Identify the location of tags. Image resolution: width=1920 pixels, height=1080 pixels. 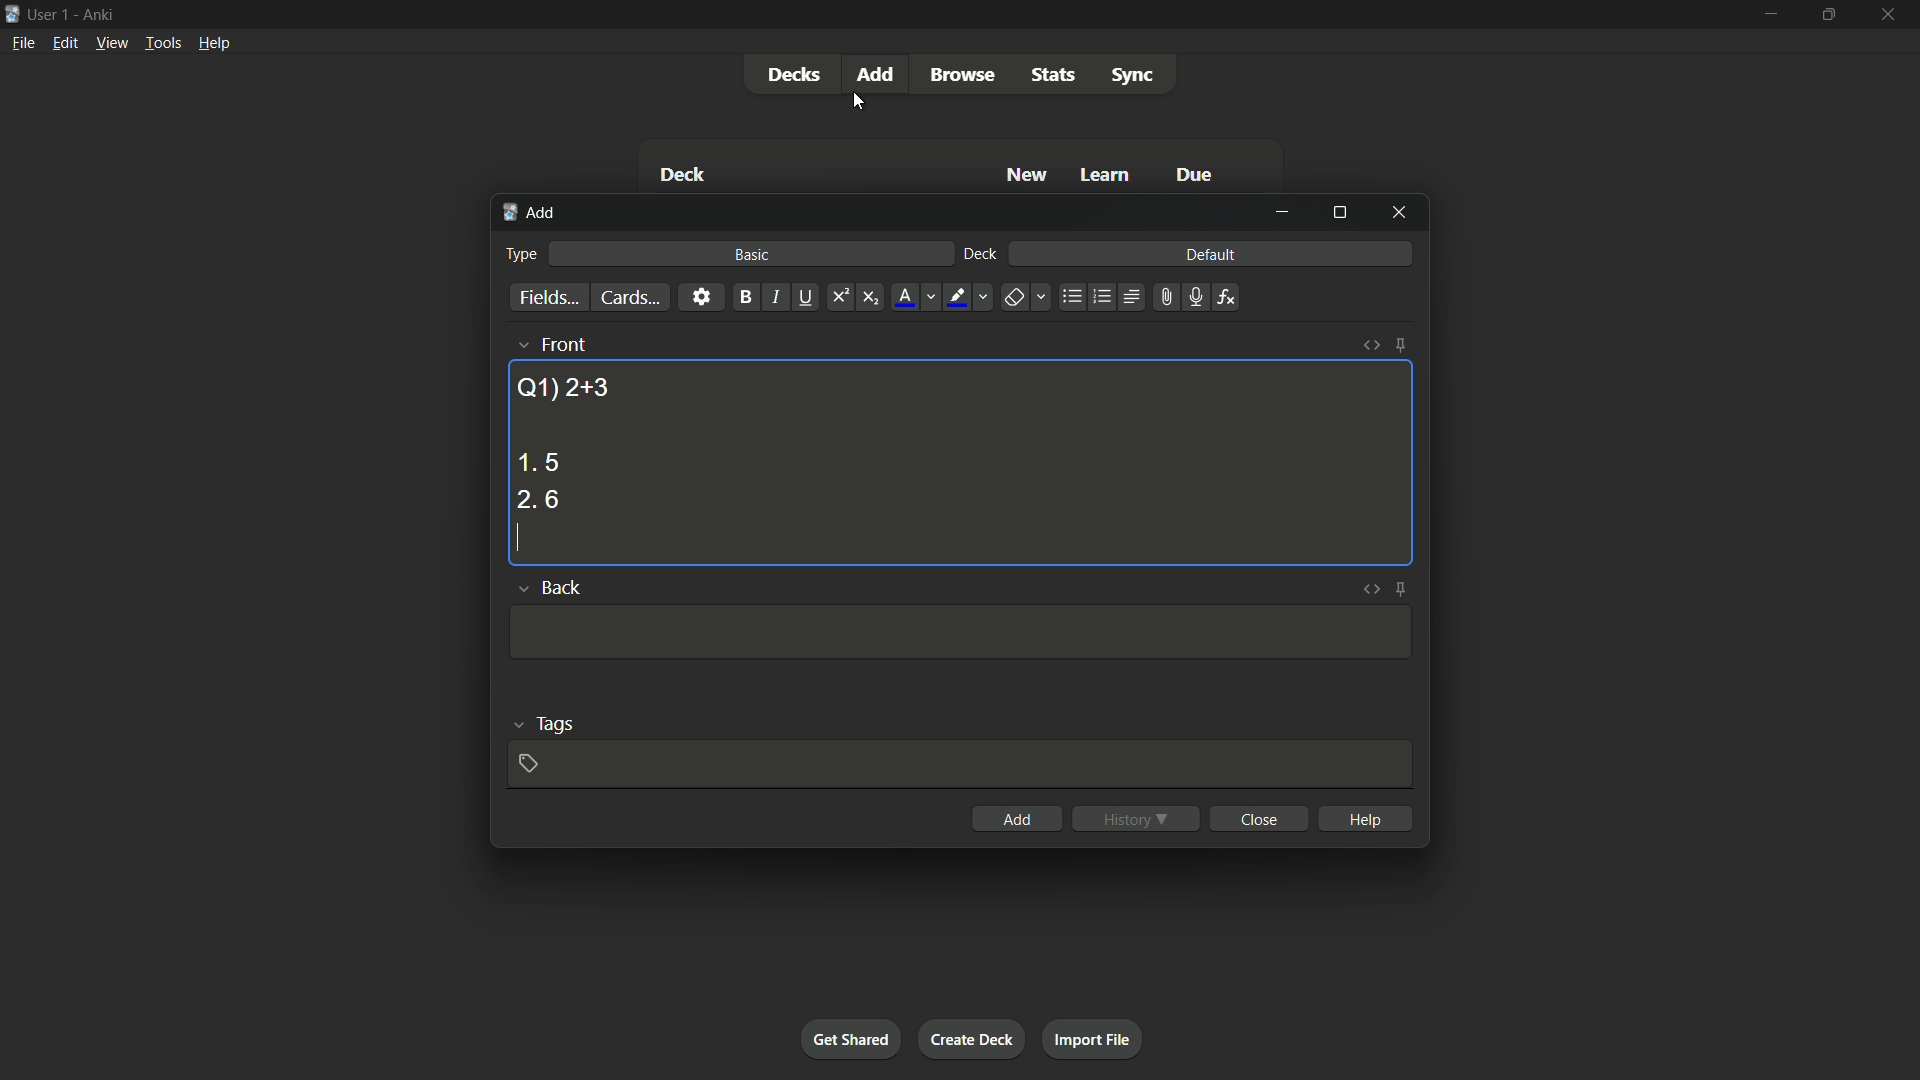
(556, 722).